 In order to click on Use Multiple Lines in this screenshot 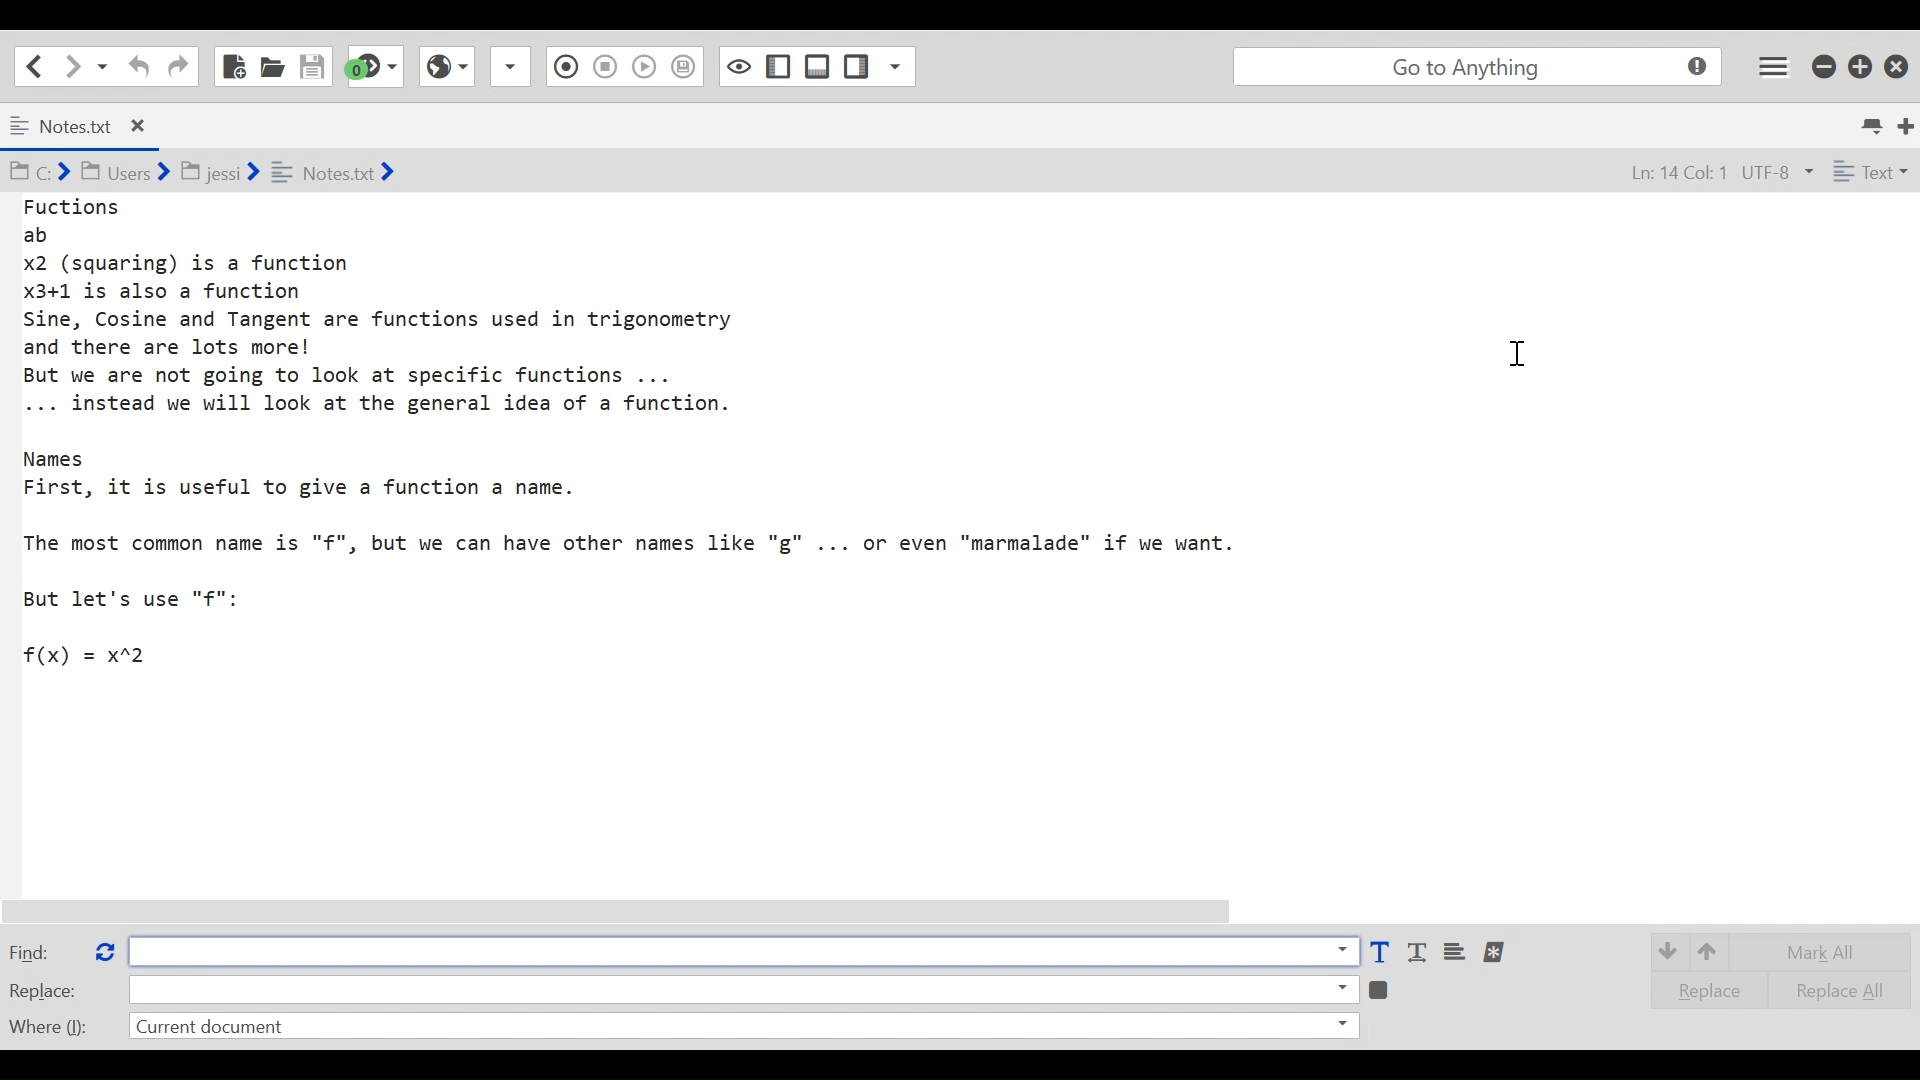, I will do `click(1457, 953)`.